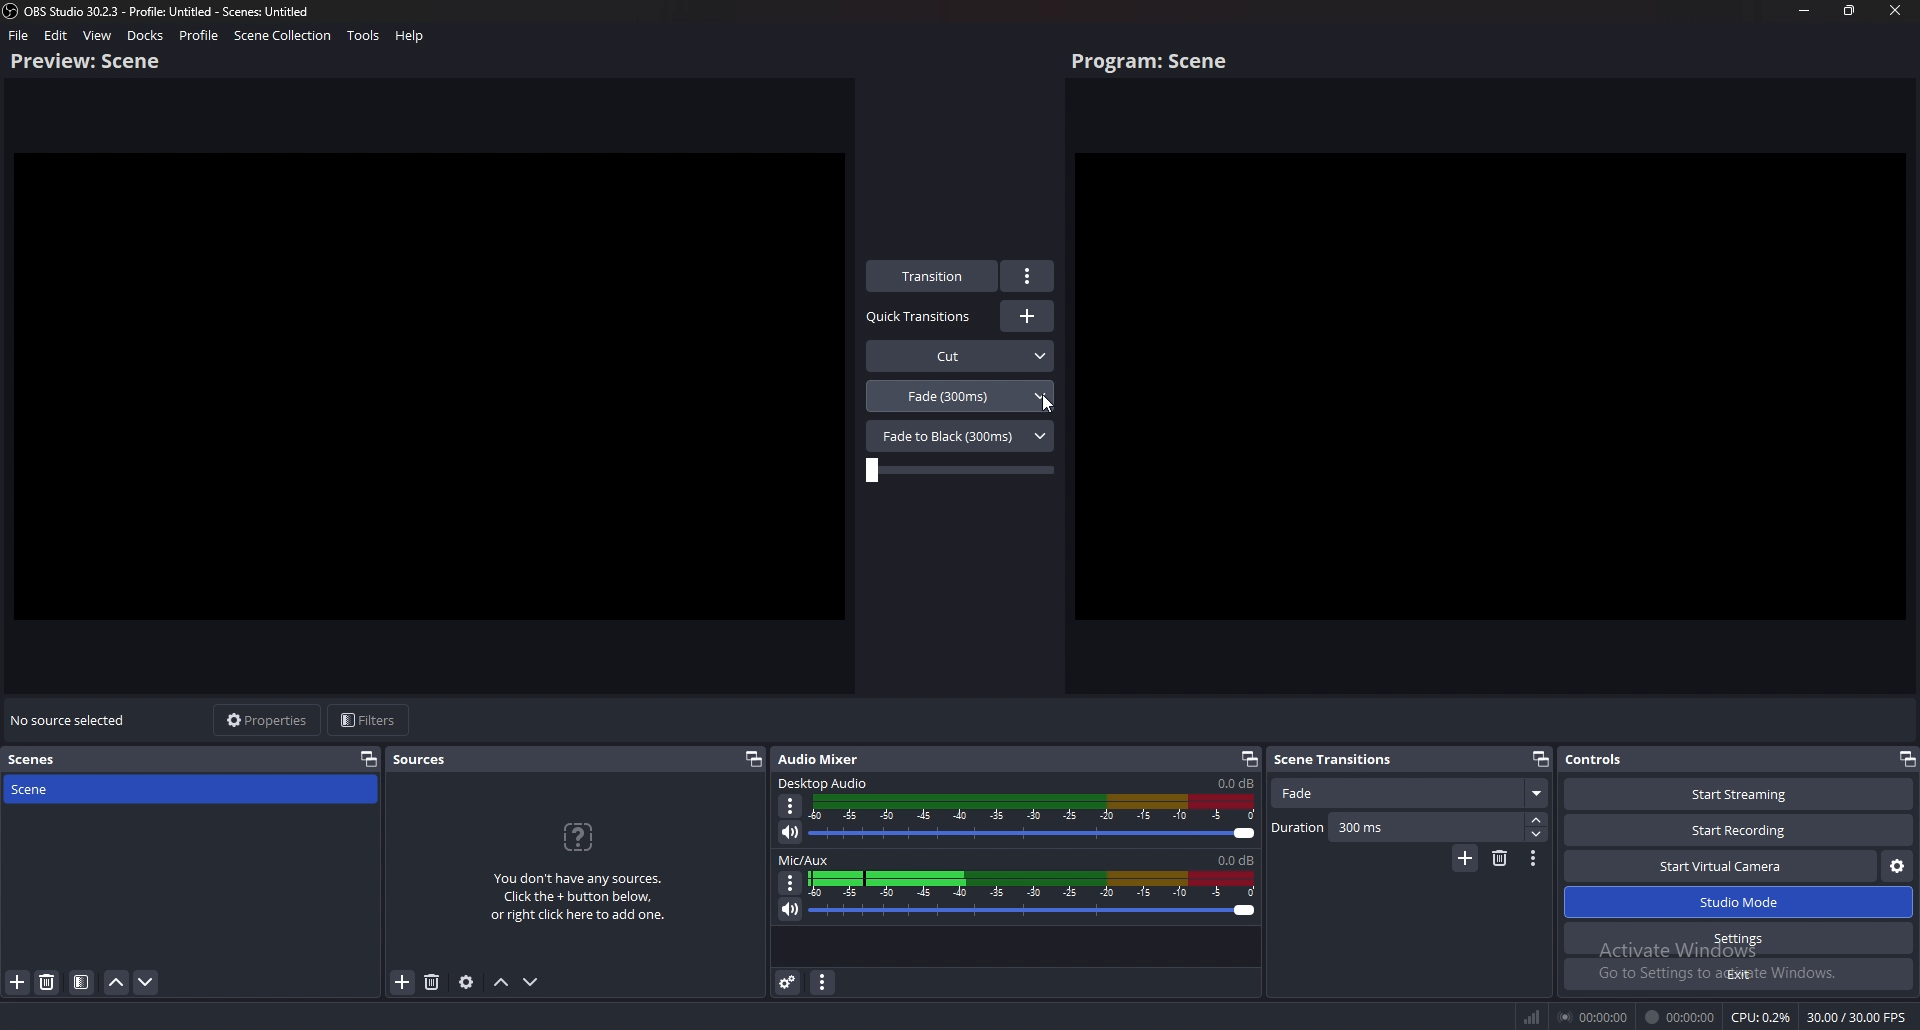  I want to click on no source selected, so click(70, 720).